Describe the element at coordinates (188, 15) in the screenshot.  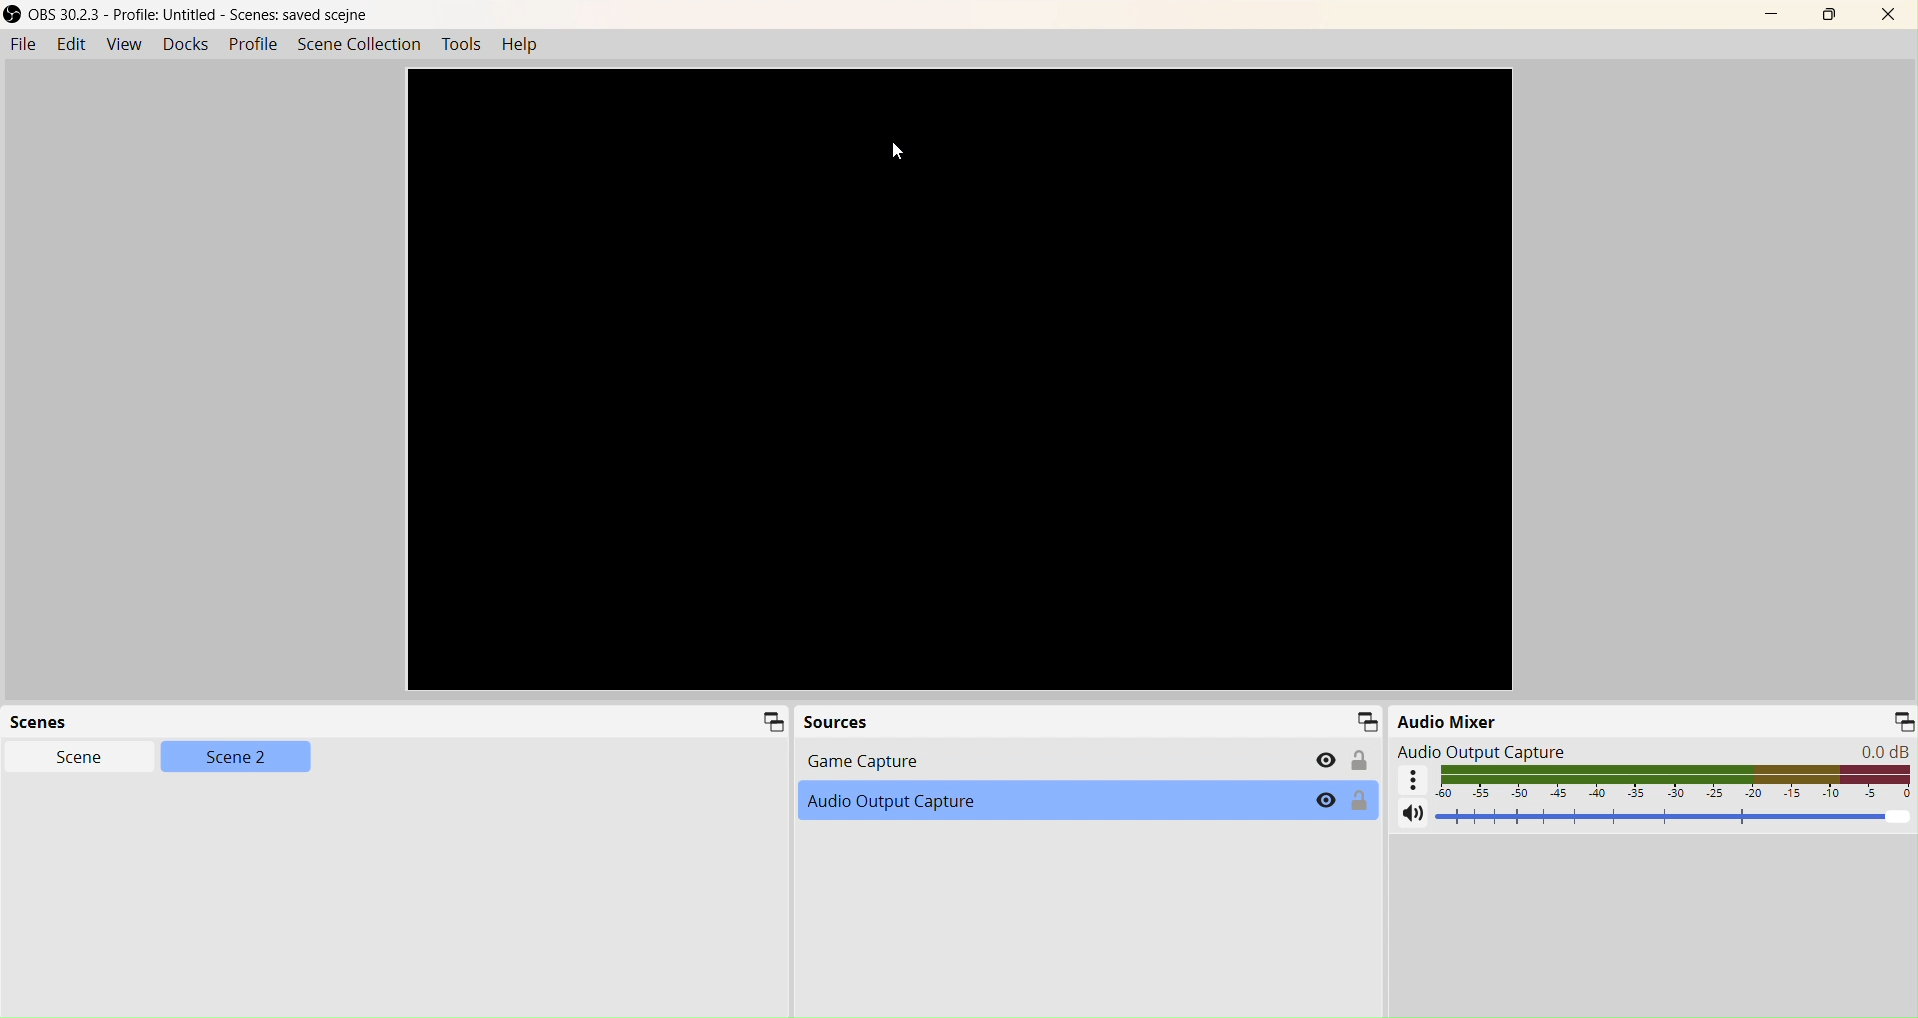
I see `pe OBS 30.2.3 - Profile: Untitled - Scenes: saved scejne` at that location.